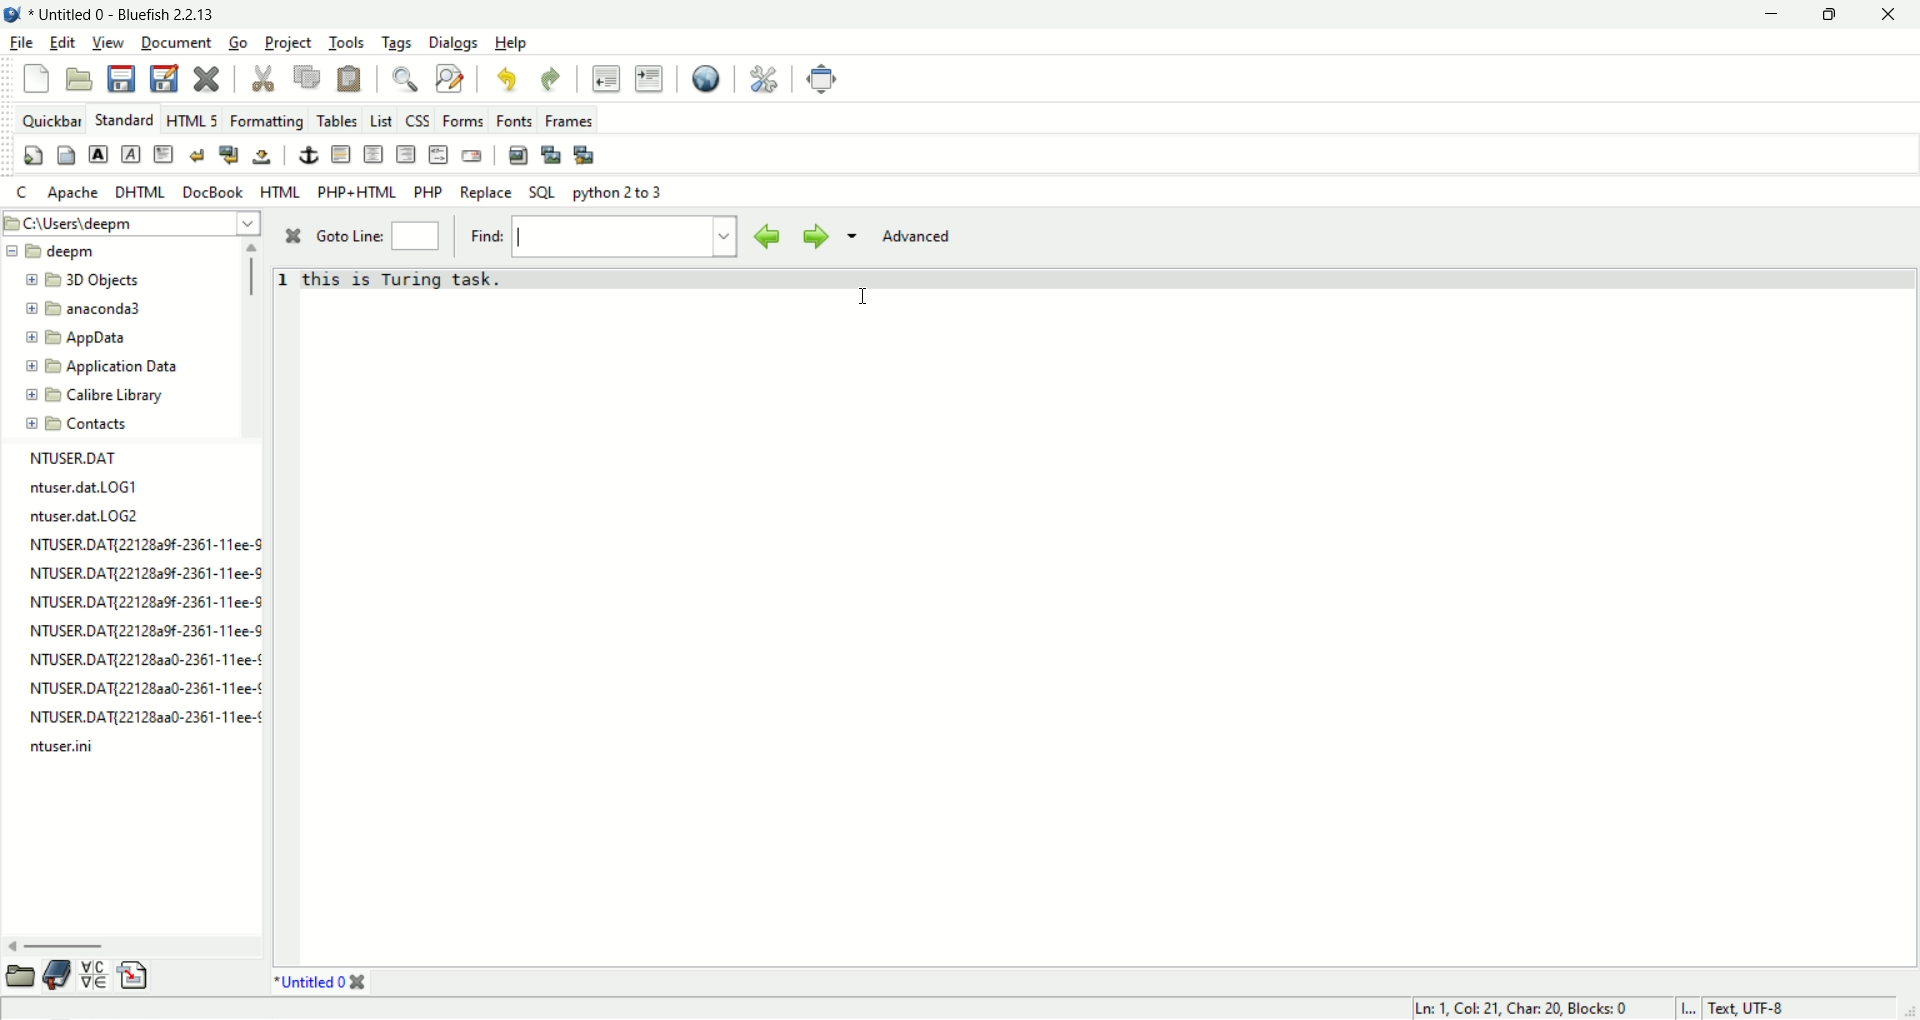 The height and width of the screenshot is (1020, 1920). What do you see at coordinates (139, 192) in the screenshot?
I see `DHTML` at bounding box center [139, 192].